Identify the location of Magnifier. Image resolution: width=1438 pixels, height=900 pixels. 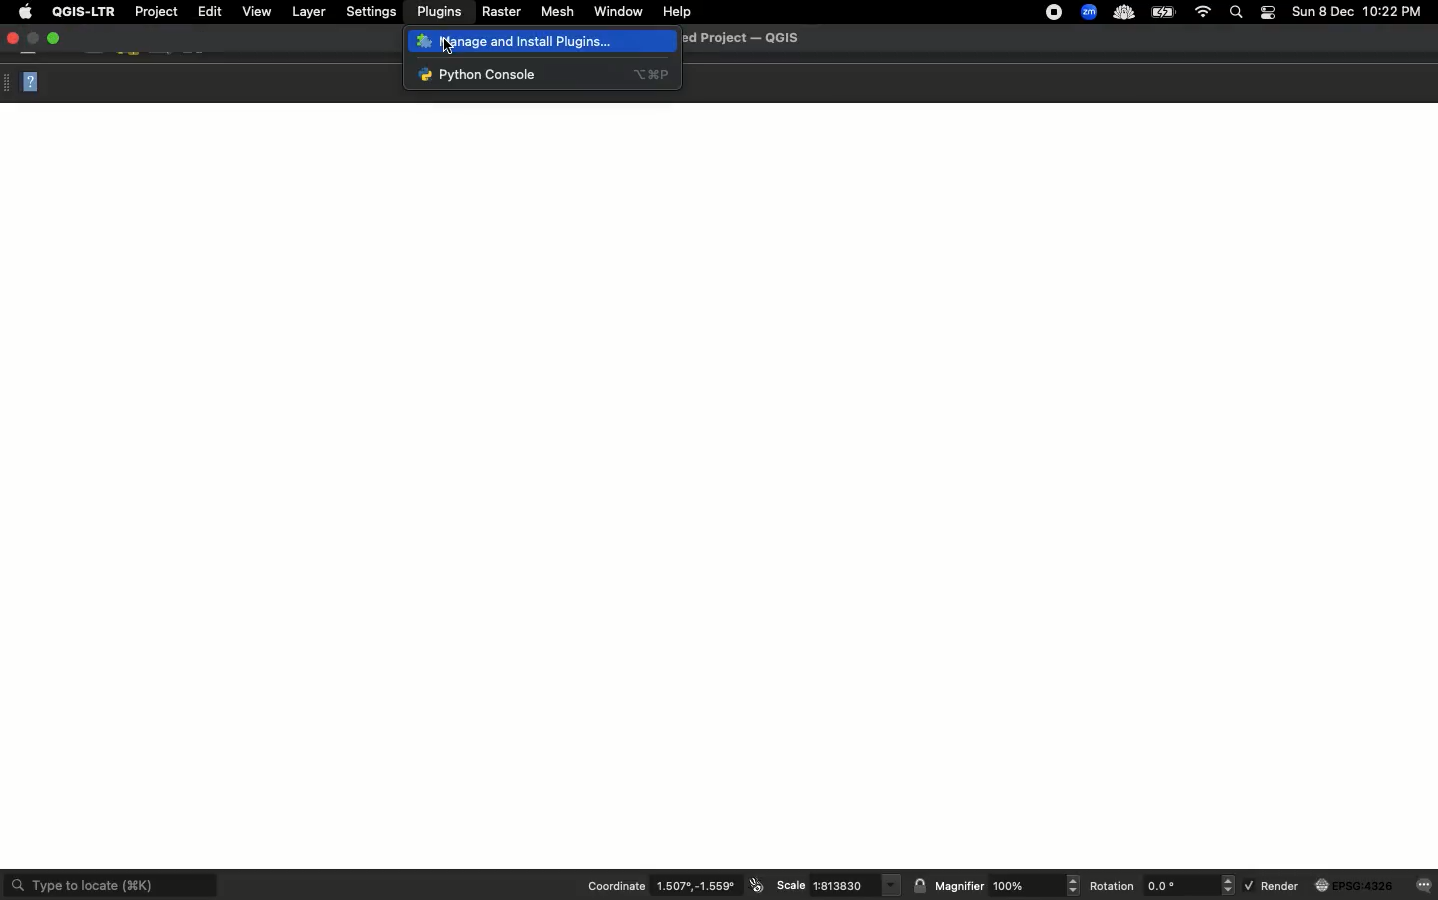
(1034, 885).